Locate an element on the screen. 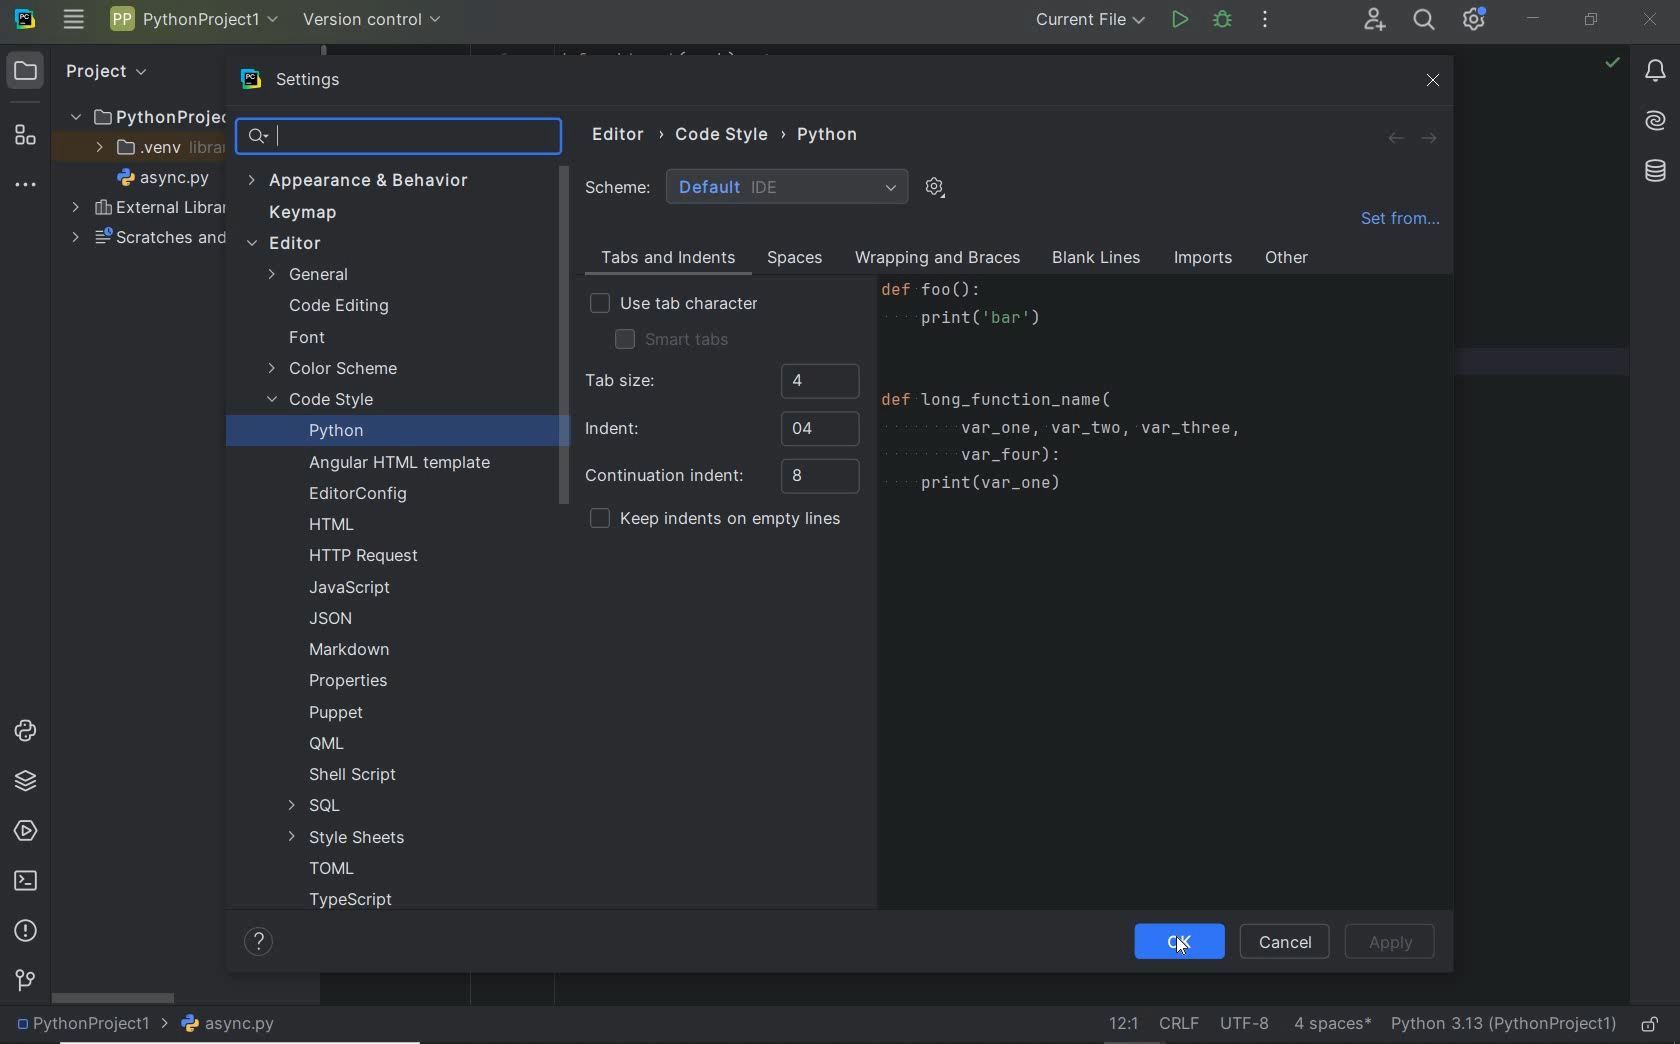 The width and height of the screenshot is (1680, 1044). Tabs and Indents is located at coordinates (664, 259).